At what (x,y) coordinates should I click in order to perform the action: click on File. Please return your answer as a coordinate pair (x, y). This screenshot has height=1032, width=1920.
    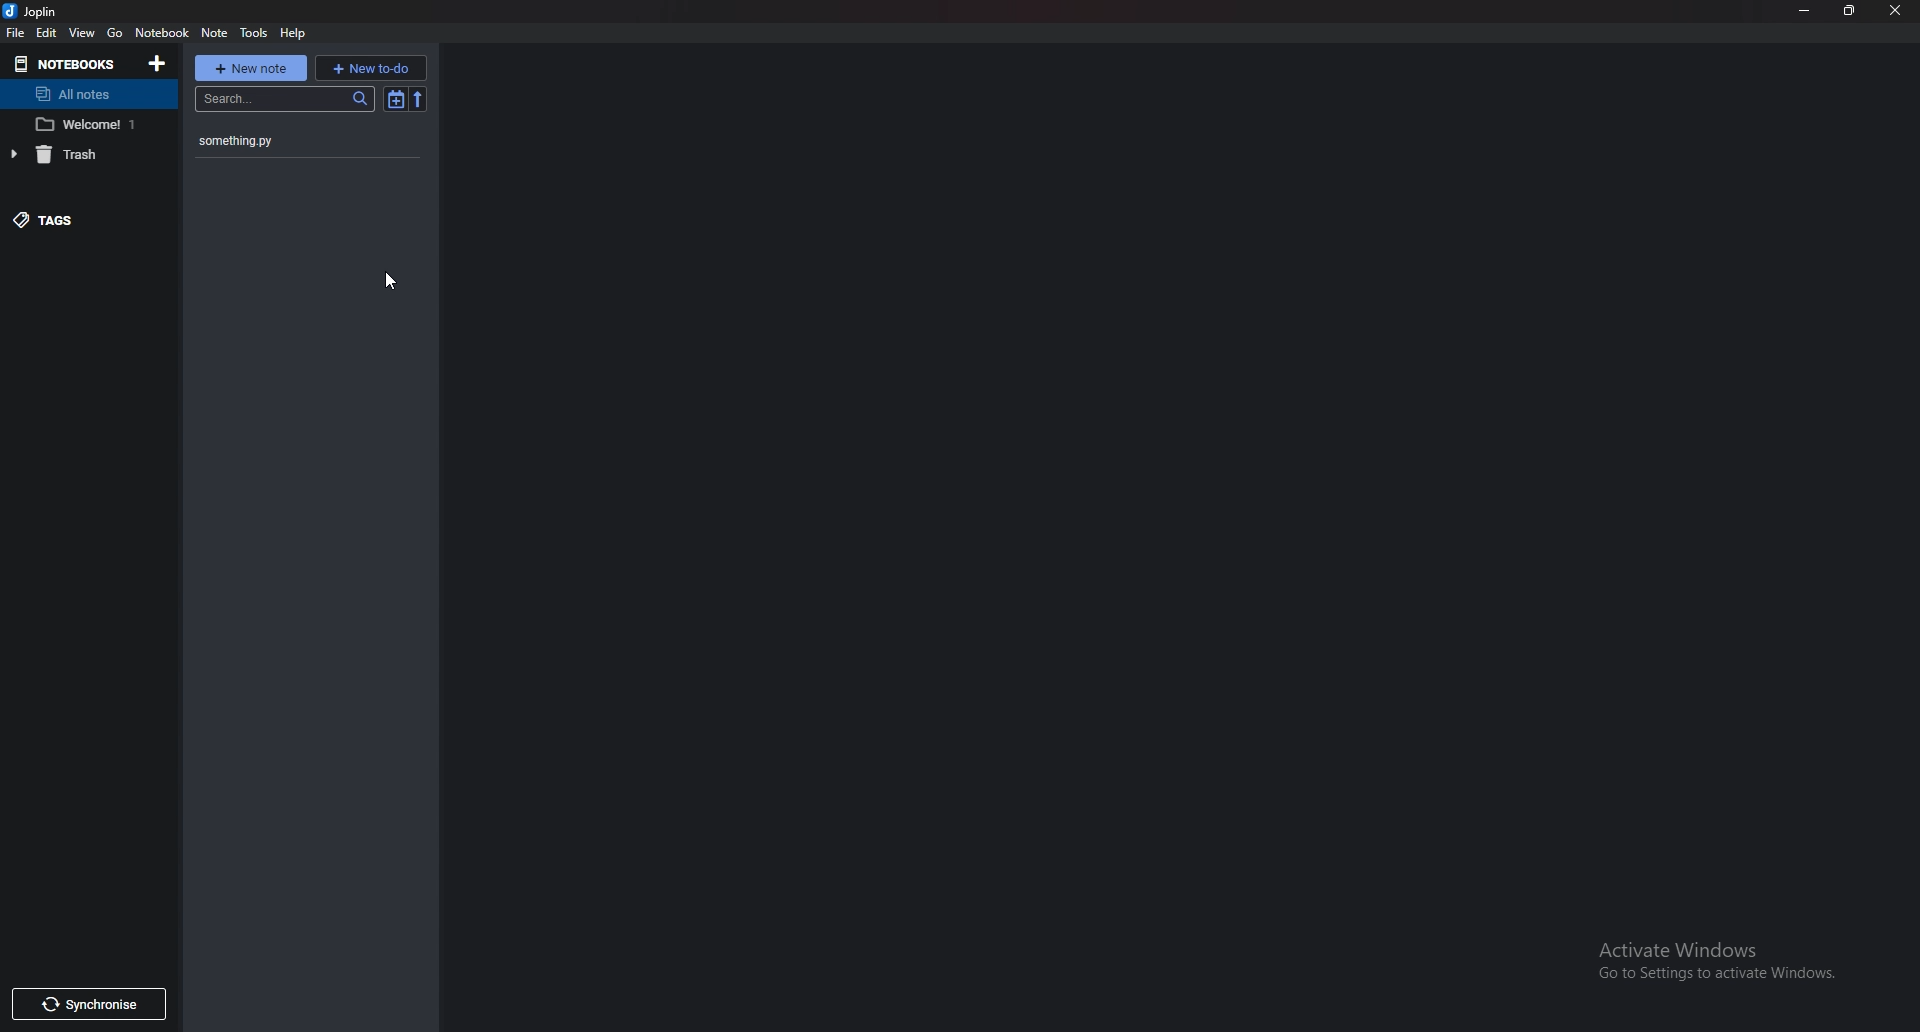
    Looking at the image, I should click on (16, 35).